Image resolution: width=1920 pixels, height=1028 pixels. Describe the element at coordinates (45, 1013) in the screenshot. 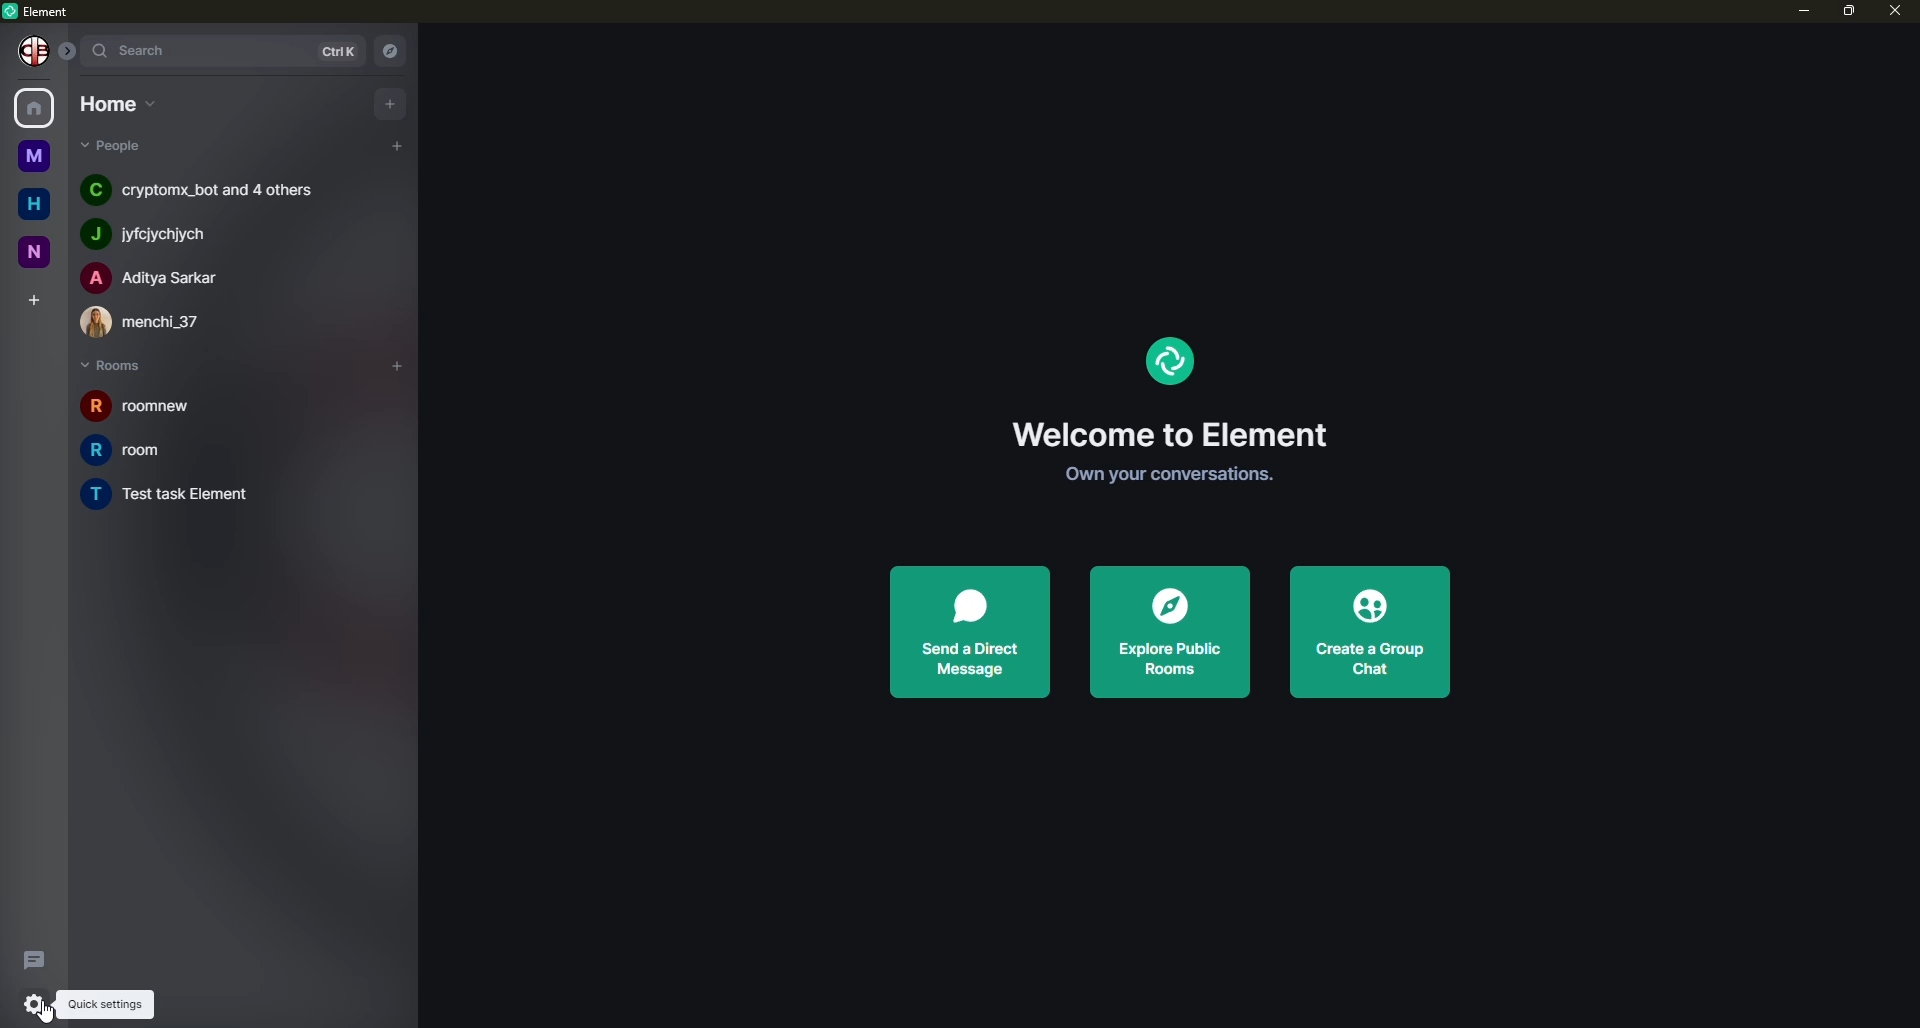

I see `cursor` at that location.